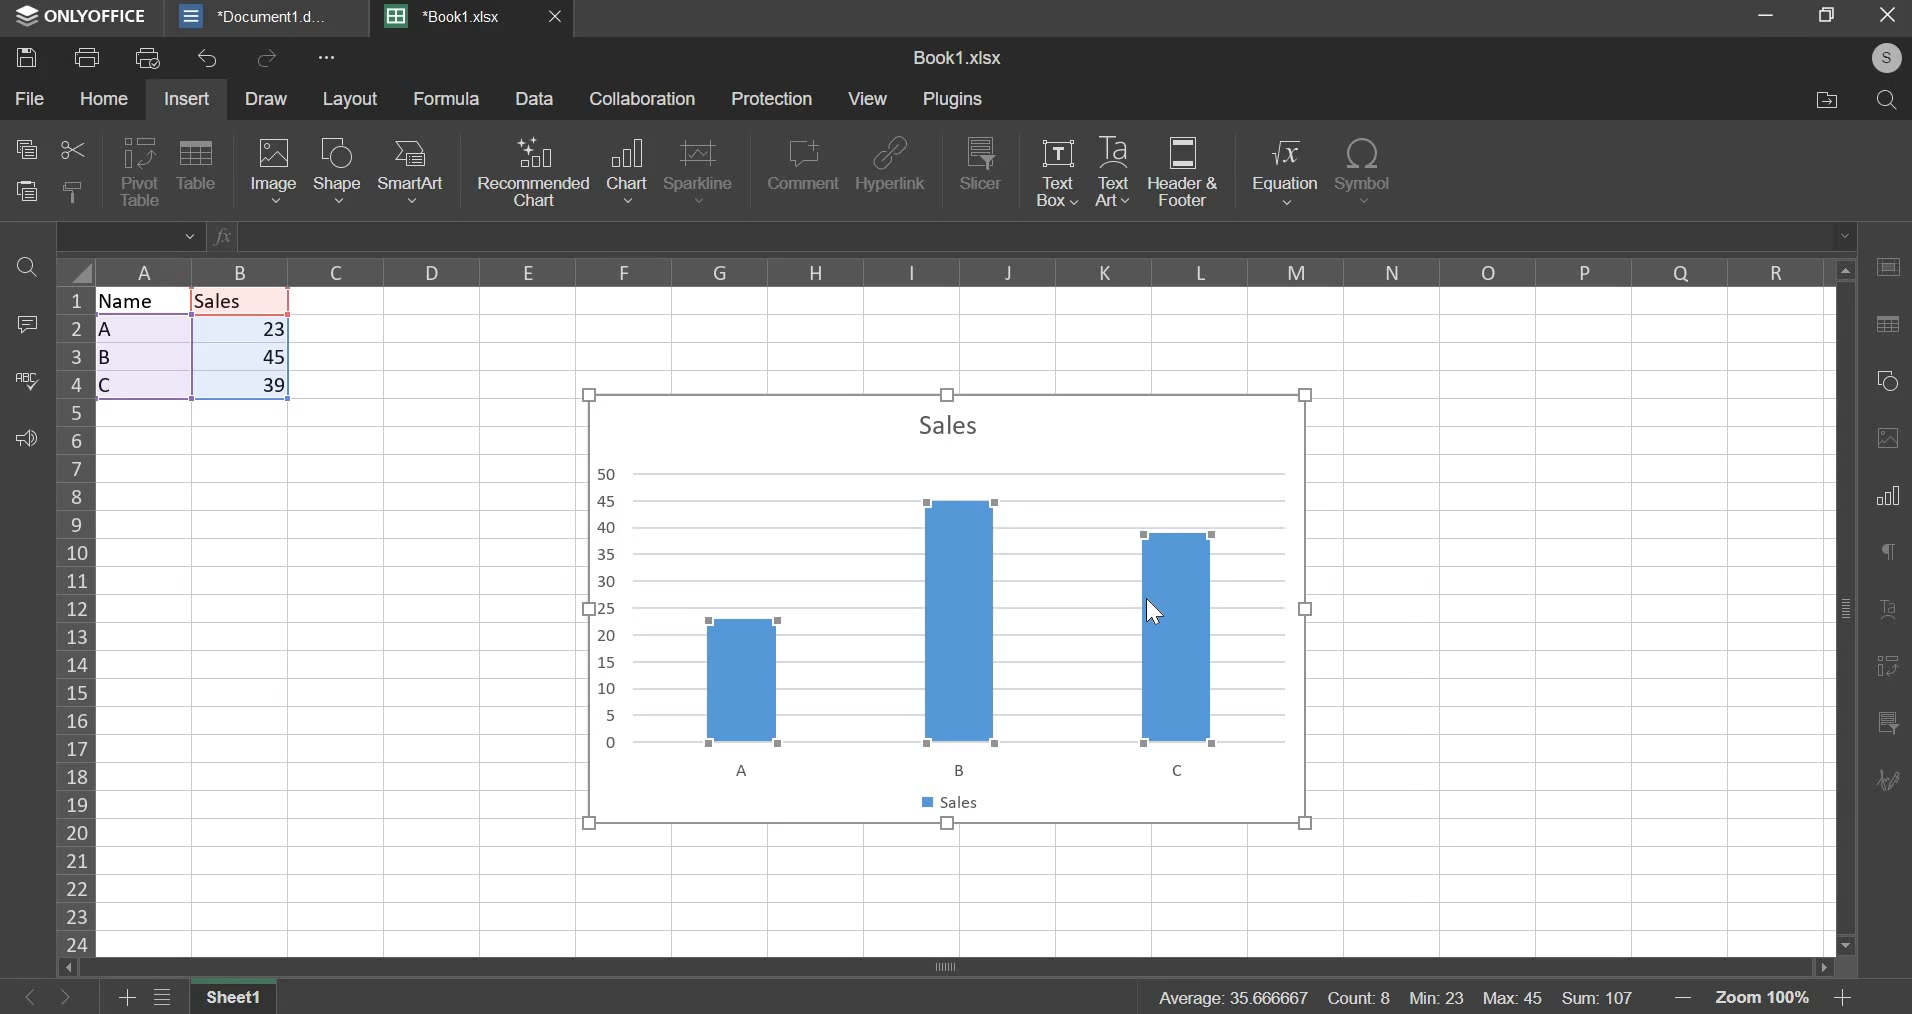 Image resolution: width=1912 pixels, height=1014 pixels. Describe the element at coordinates (73, 190) in the screenshot. I see `copy style` at that location.